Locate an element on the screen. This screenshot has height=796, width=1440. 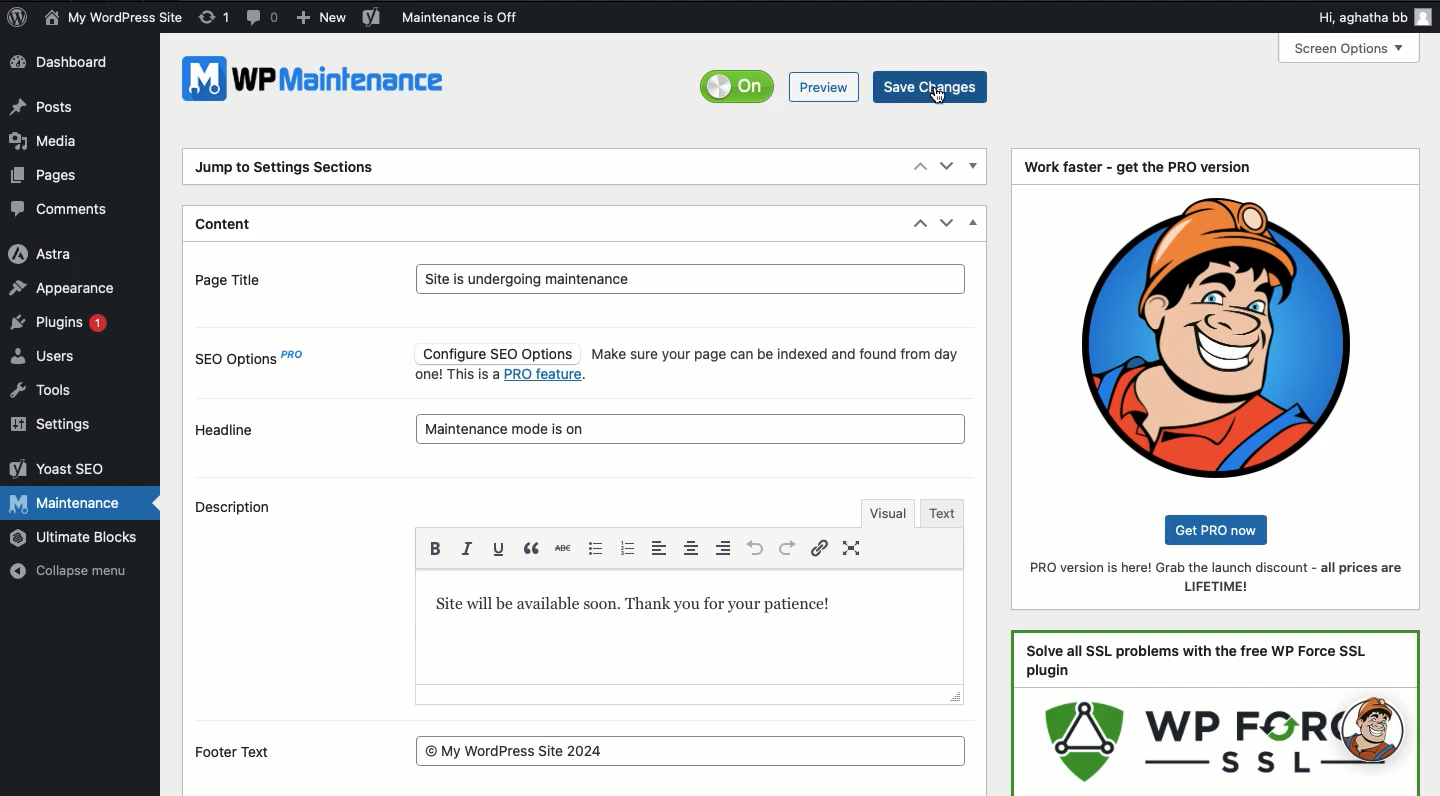
Maintenance is off is located at coordinates (467, 17).